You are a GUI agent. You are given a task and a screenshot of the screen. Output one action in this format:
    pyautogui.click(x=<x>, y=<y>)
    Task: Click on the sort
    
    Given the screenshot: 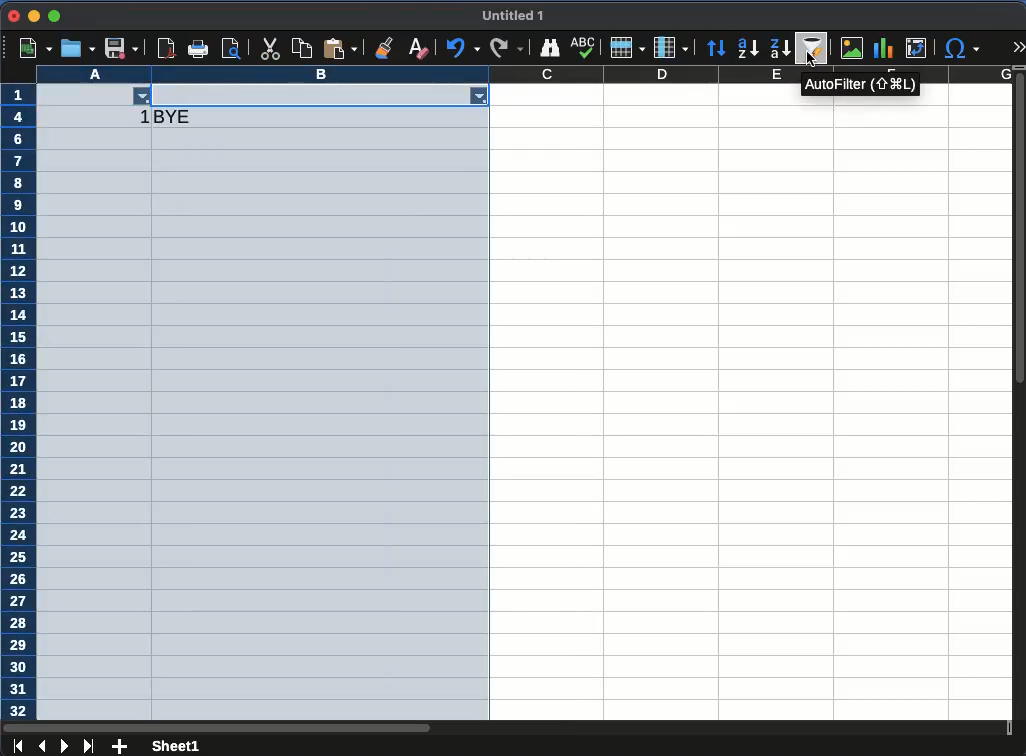 What is the action you would take?
    pyautogui.click(x=717, y=50)
    